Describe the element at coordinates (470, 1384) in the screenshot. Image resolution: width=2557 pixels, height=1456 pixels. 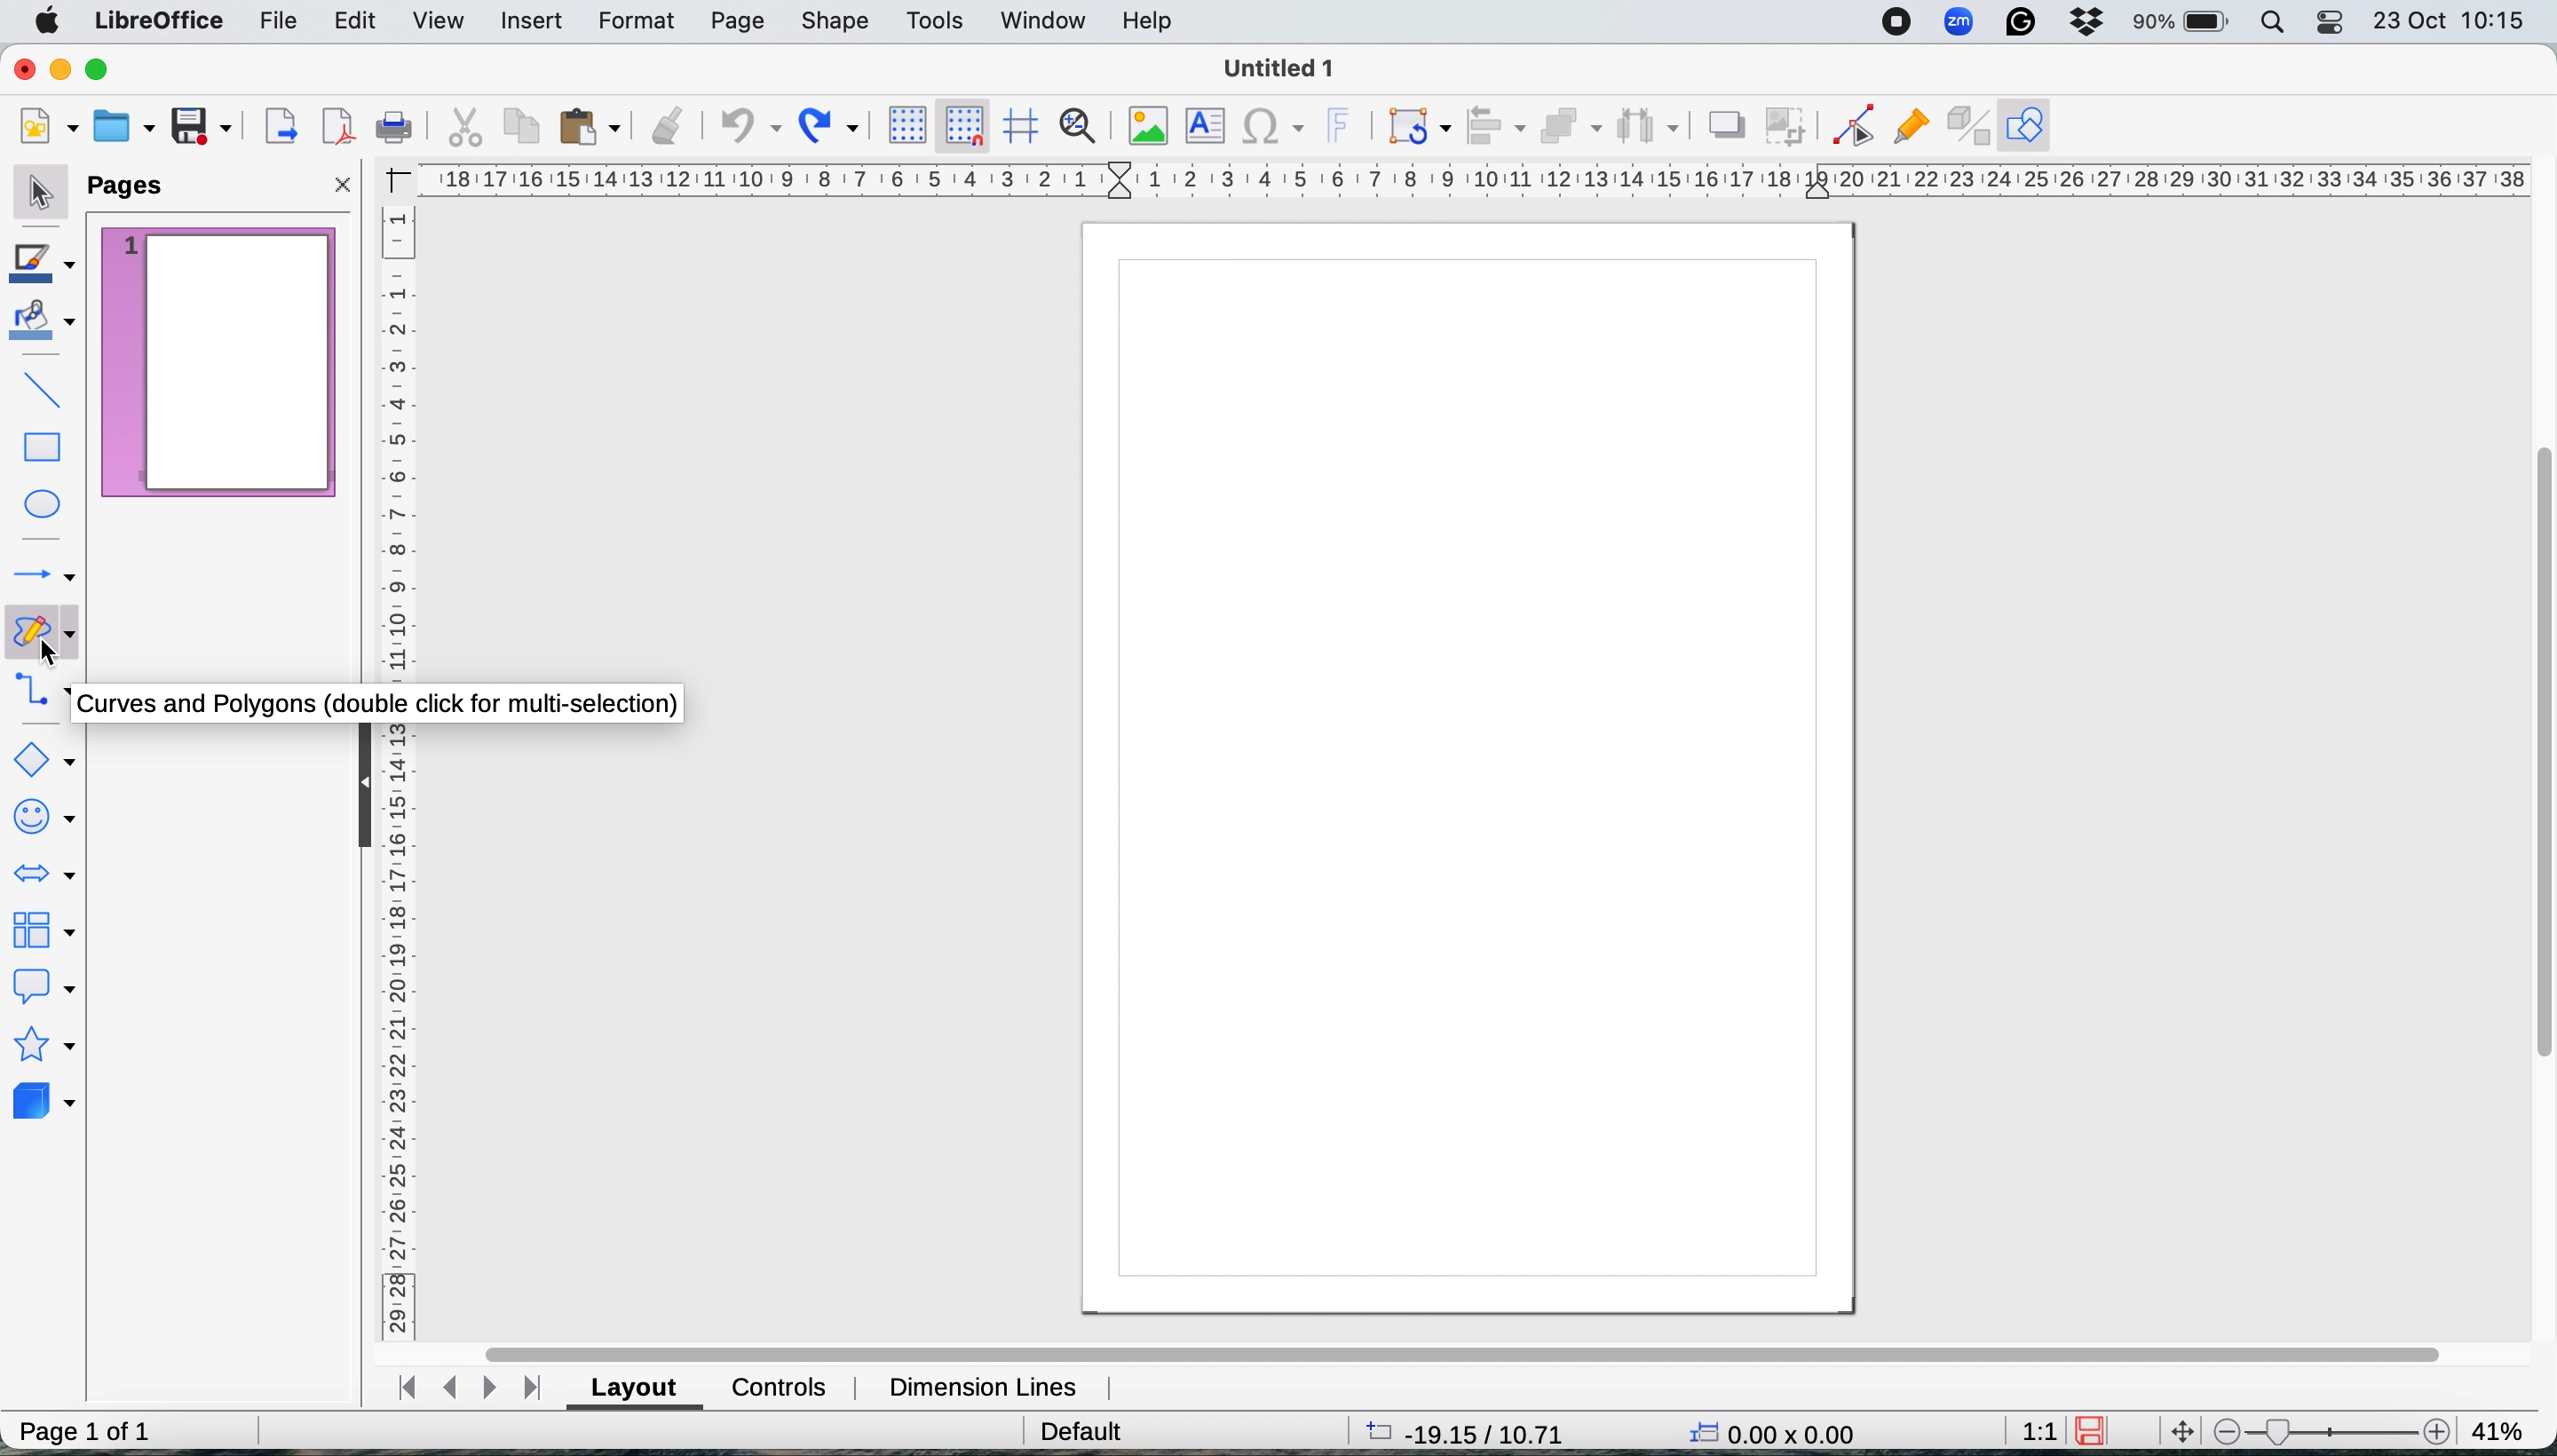
I see `switch between pages` at that location.